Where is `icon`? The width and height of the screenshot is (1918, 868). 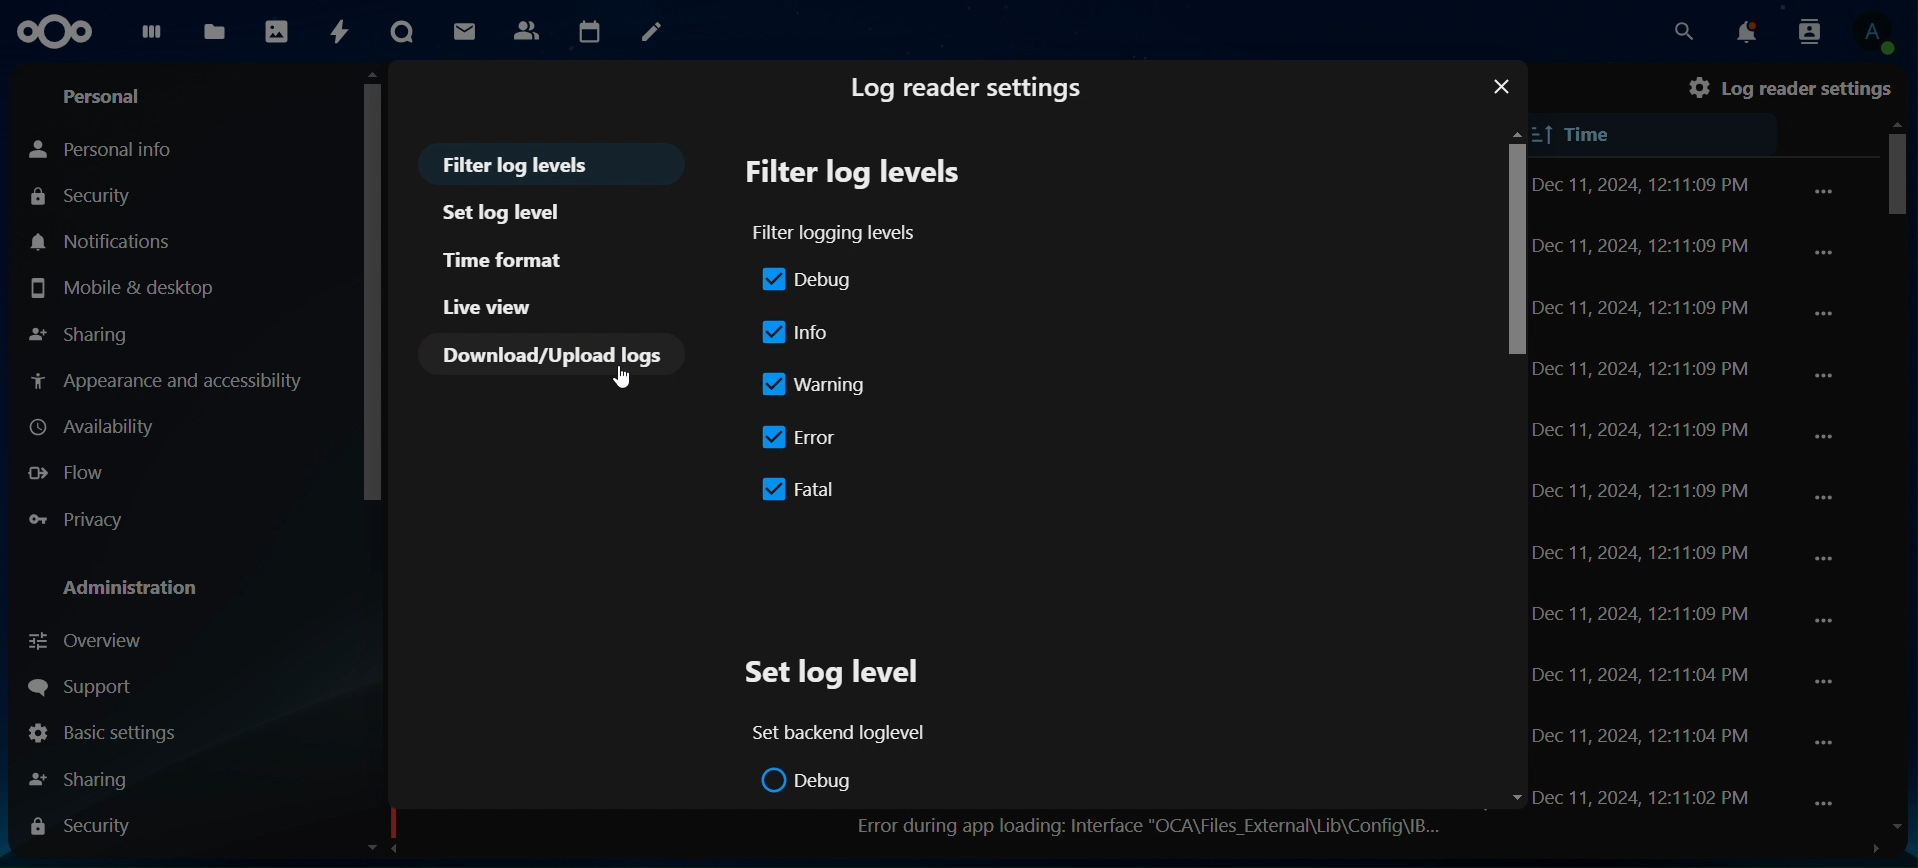
icon is located at coordinates (59, 32).